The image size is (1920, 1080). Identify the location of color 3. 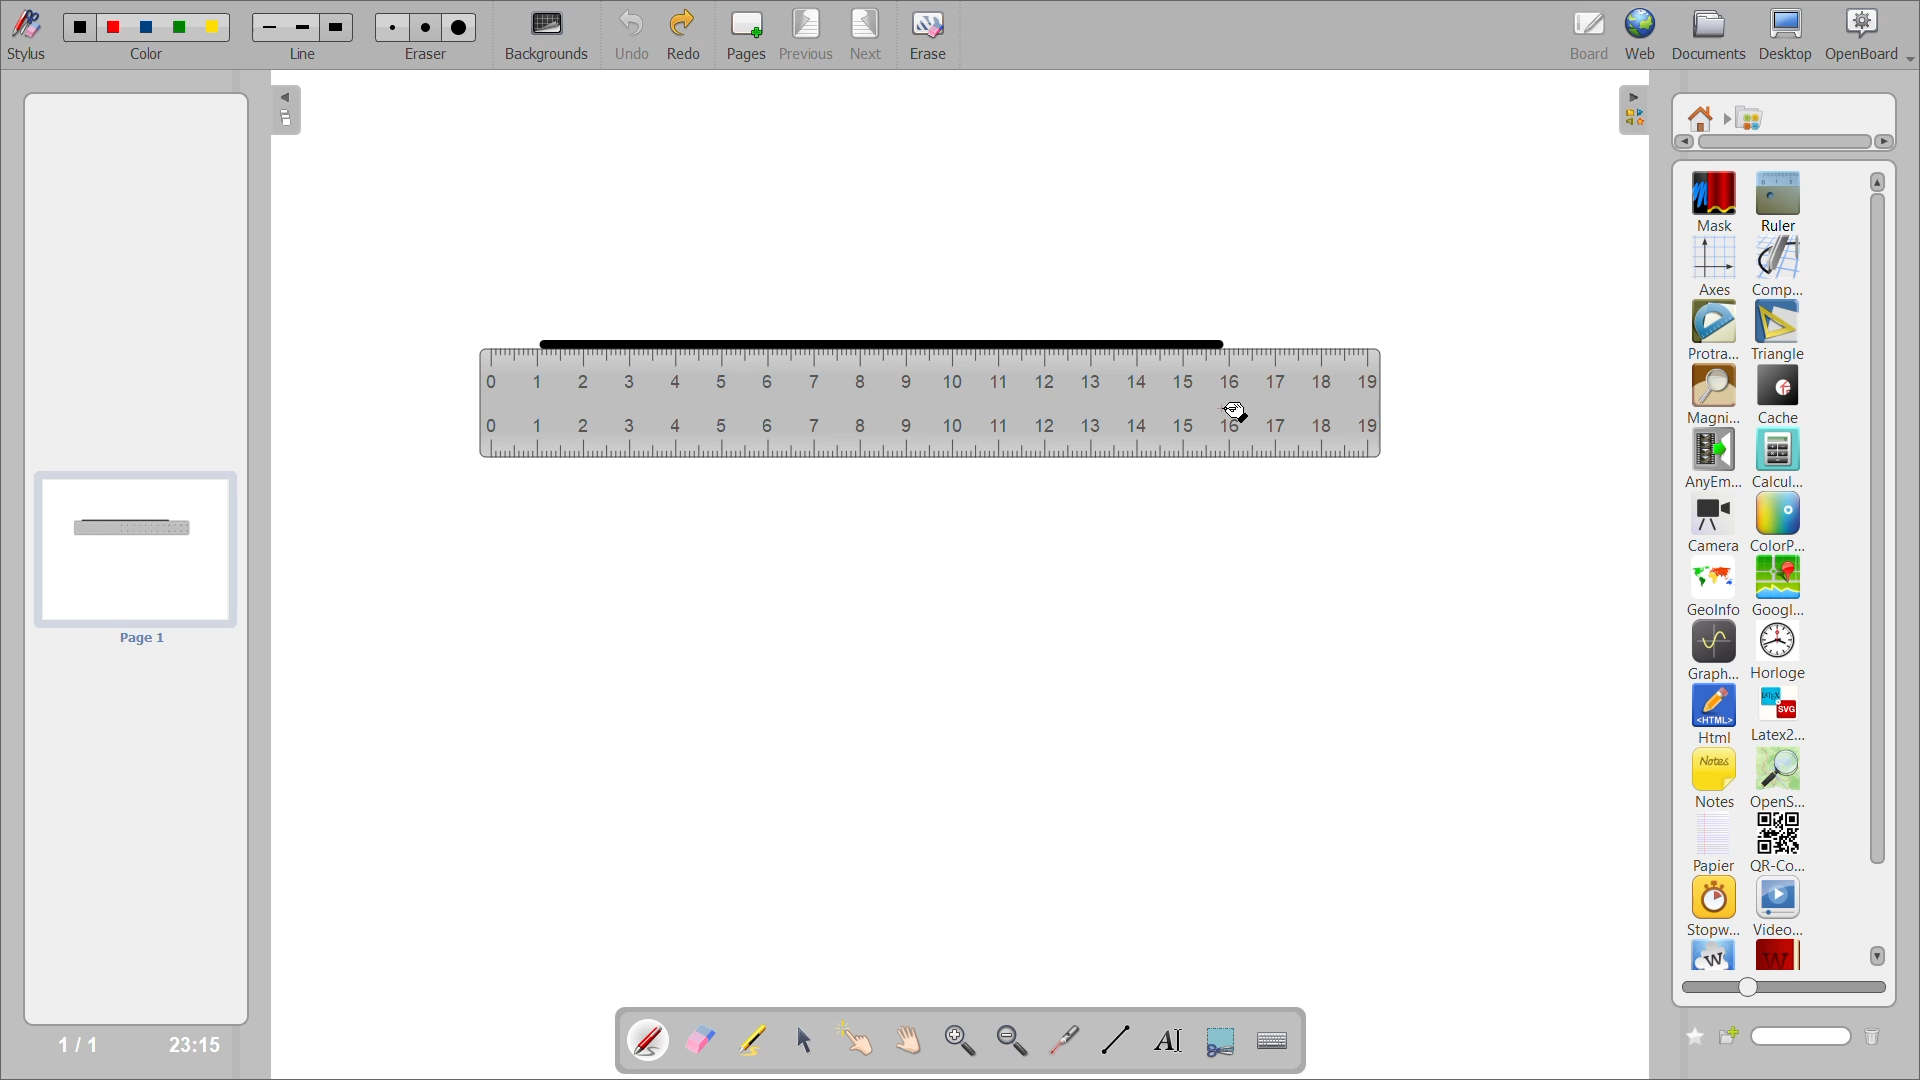
(145, 26).